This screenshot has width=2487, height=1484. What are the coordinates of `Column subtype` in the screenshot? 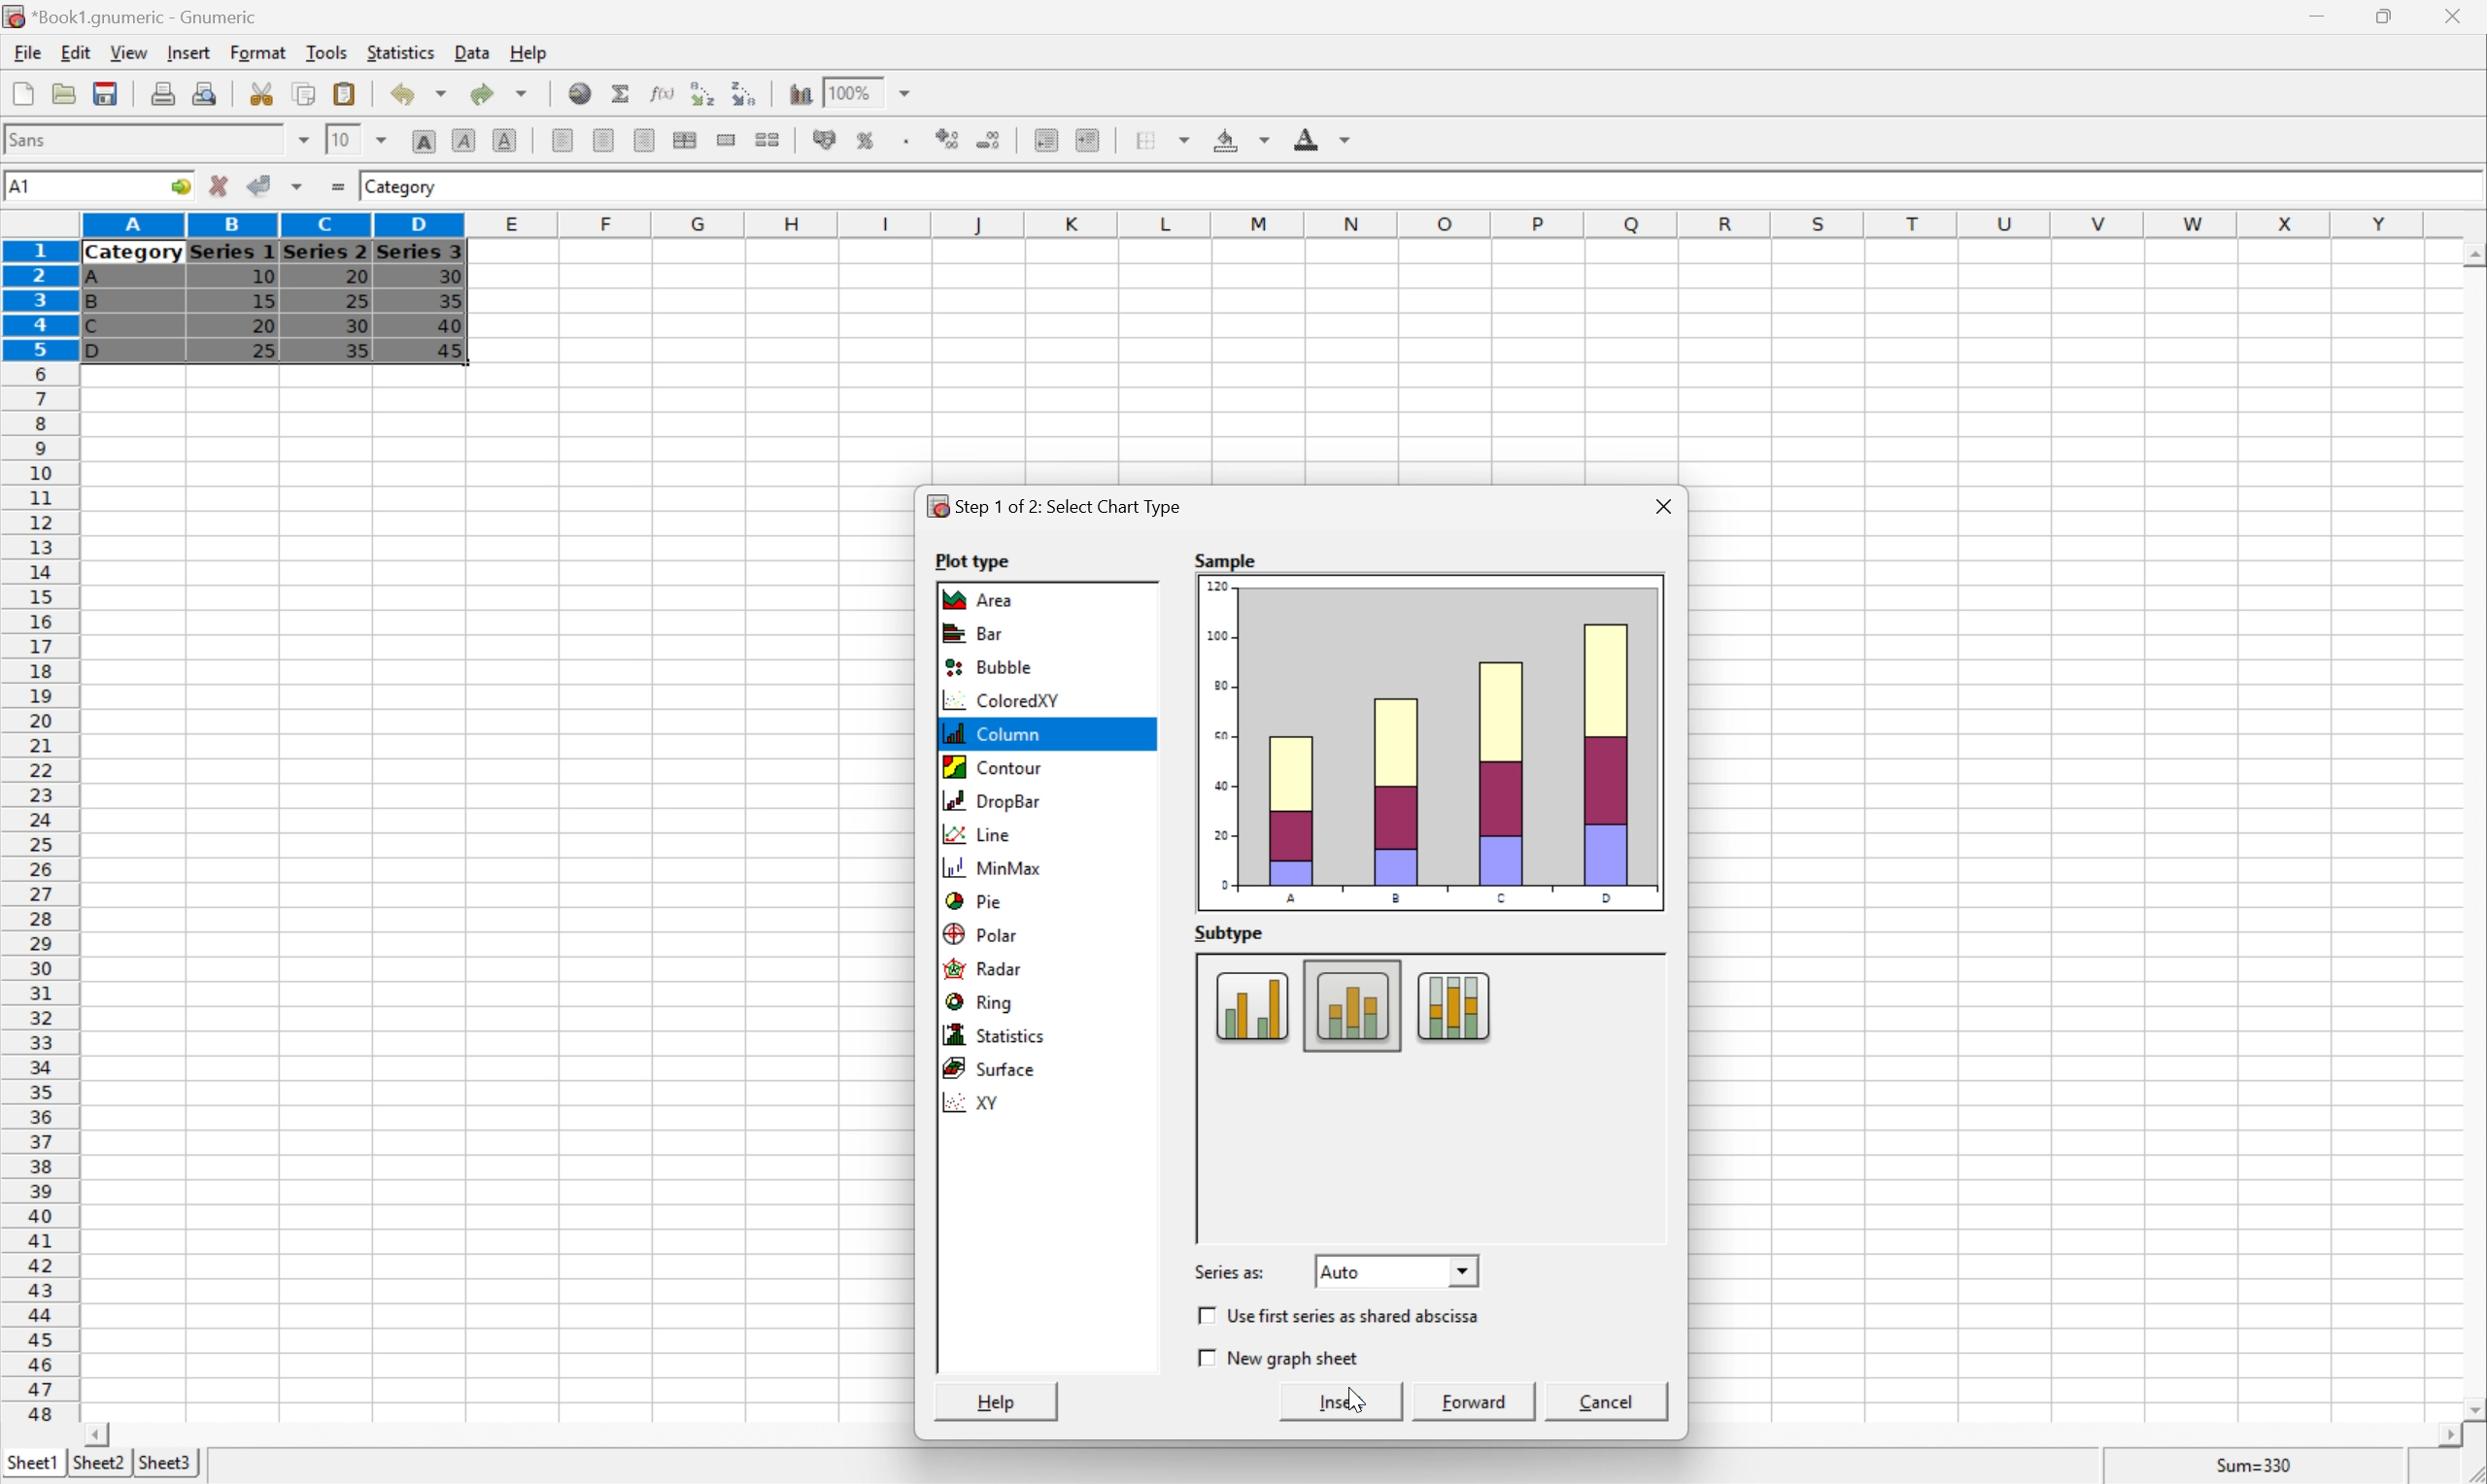 It's located at (1251, 1005).